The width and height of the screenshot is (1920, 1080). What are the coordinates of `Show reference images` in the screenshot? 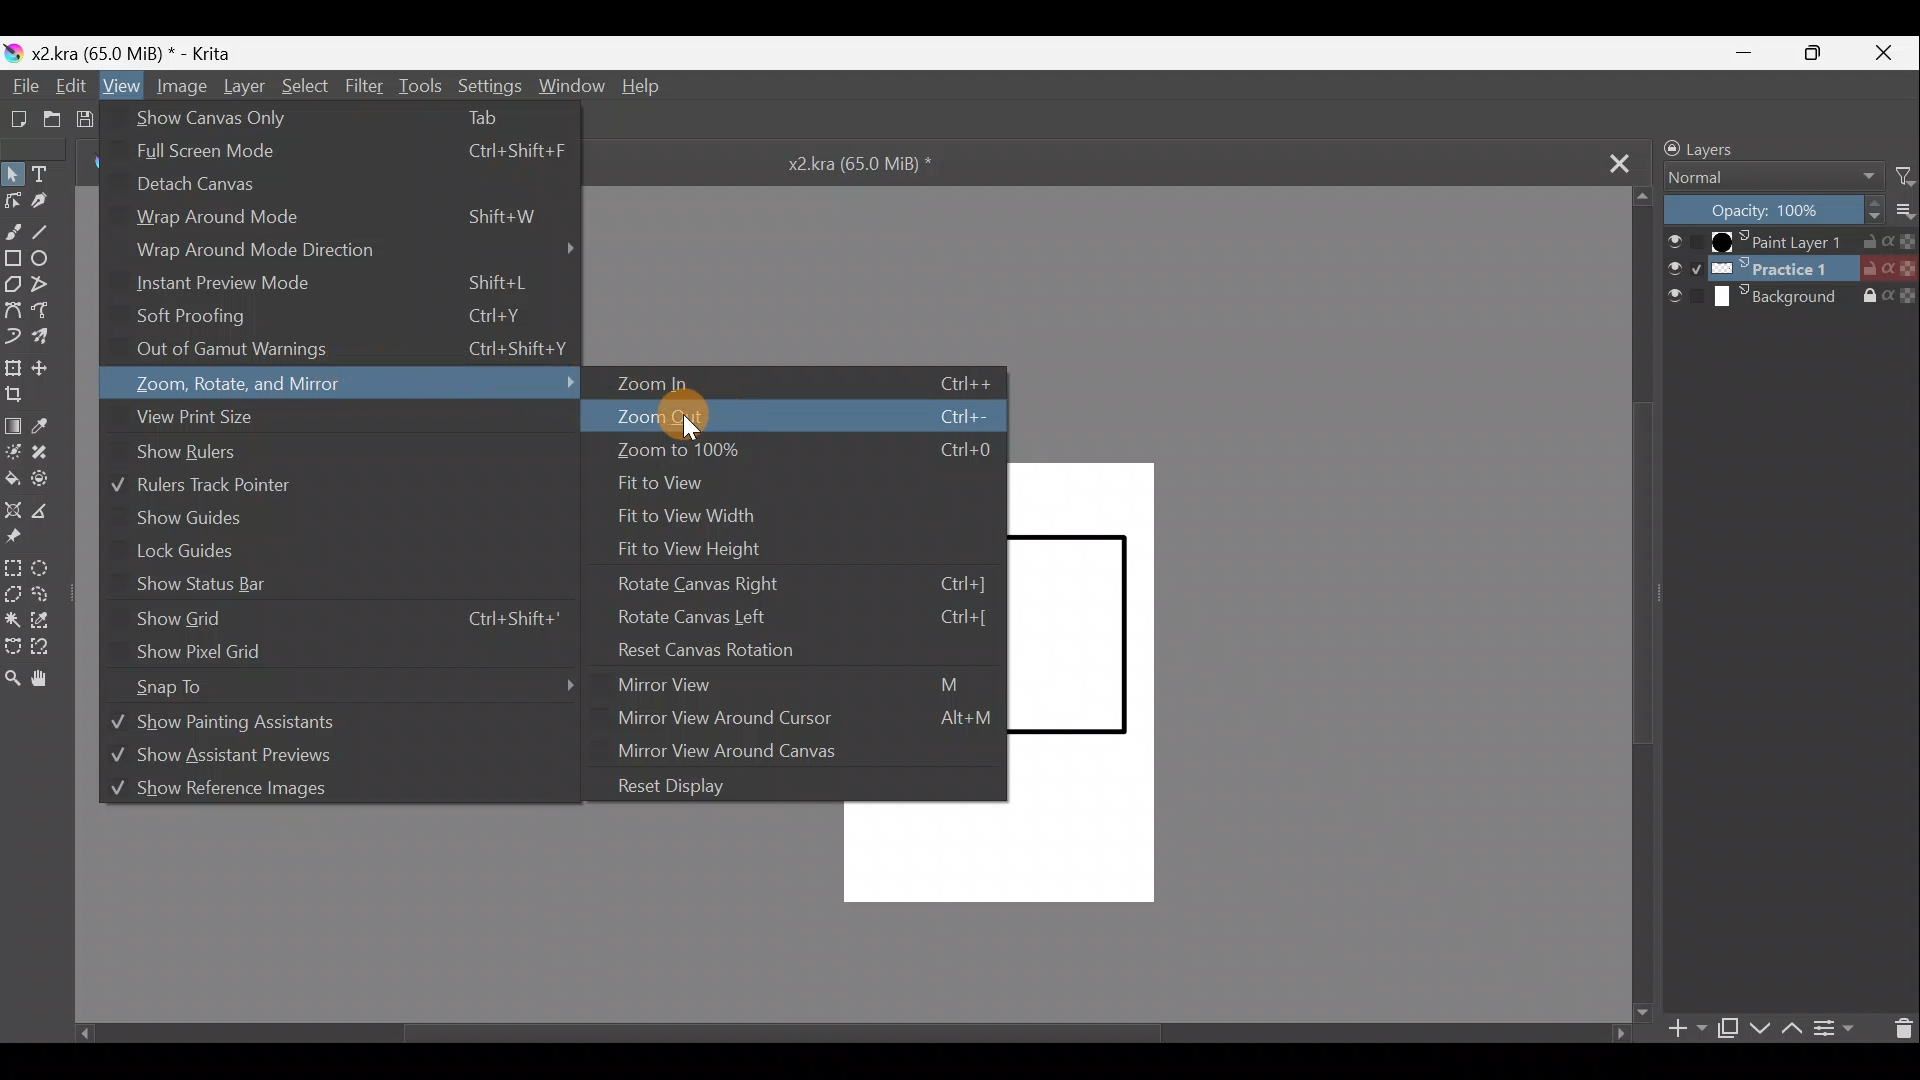 It's located at (286, 795).